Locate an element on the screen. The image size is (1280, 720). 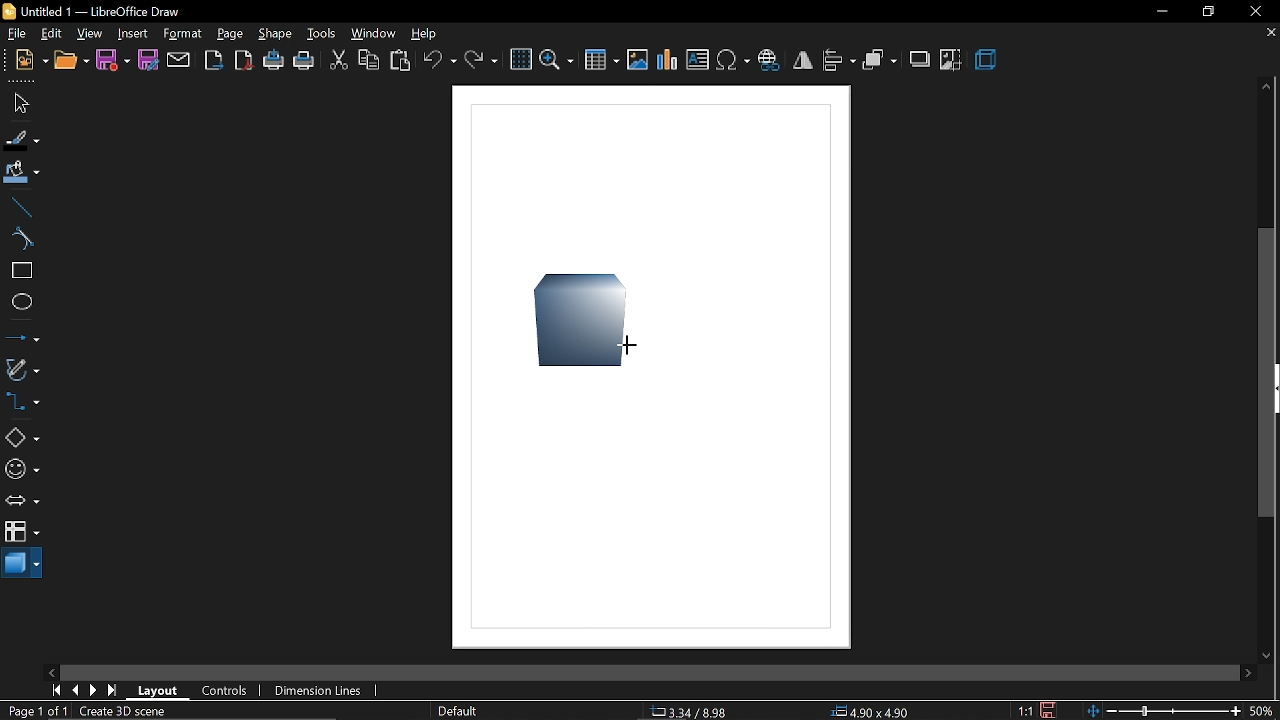
page is located at coordinates (232, 36).